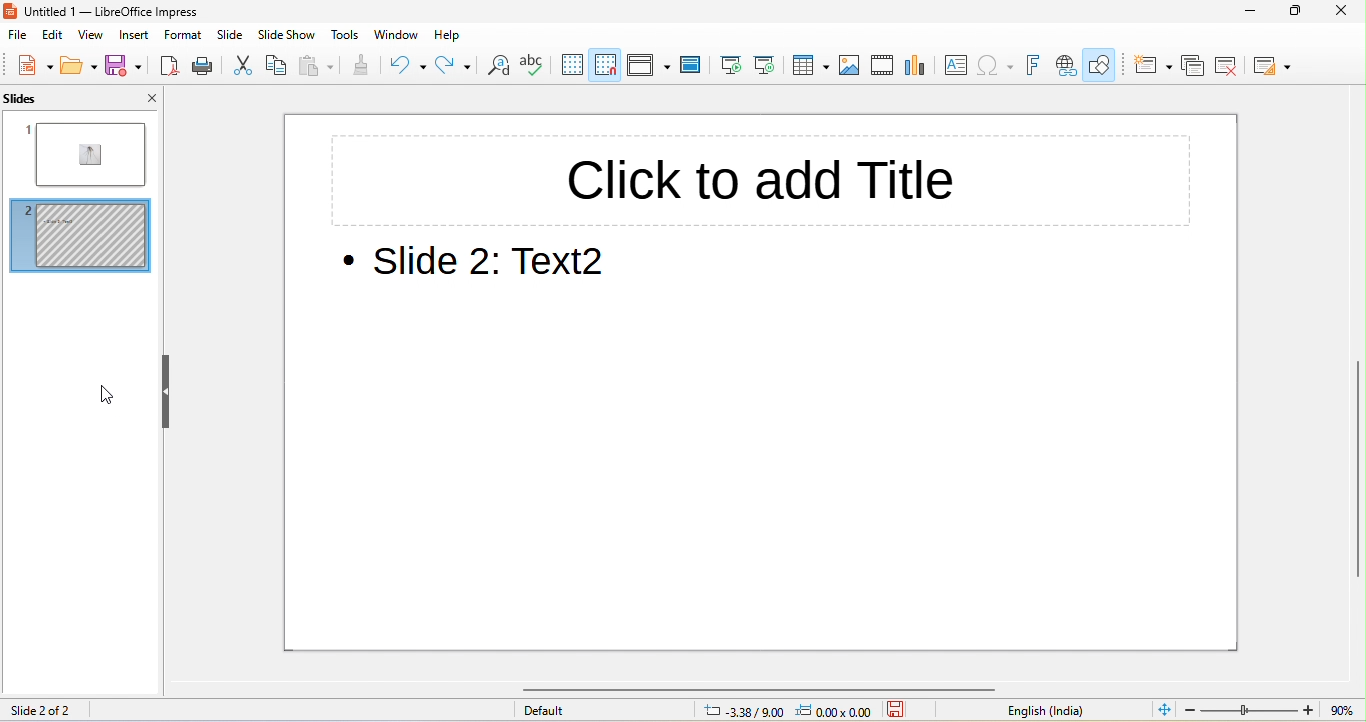 The image size is (1366, 722). I want to click on slide show, so click(288, 37).